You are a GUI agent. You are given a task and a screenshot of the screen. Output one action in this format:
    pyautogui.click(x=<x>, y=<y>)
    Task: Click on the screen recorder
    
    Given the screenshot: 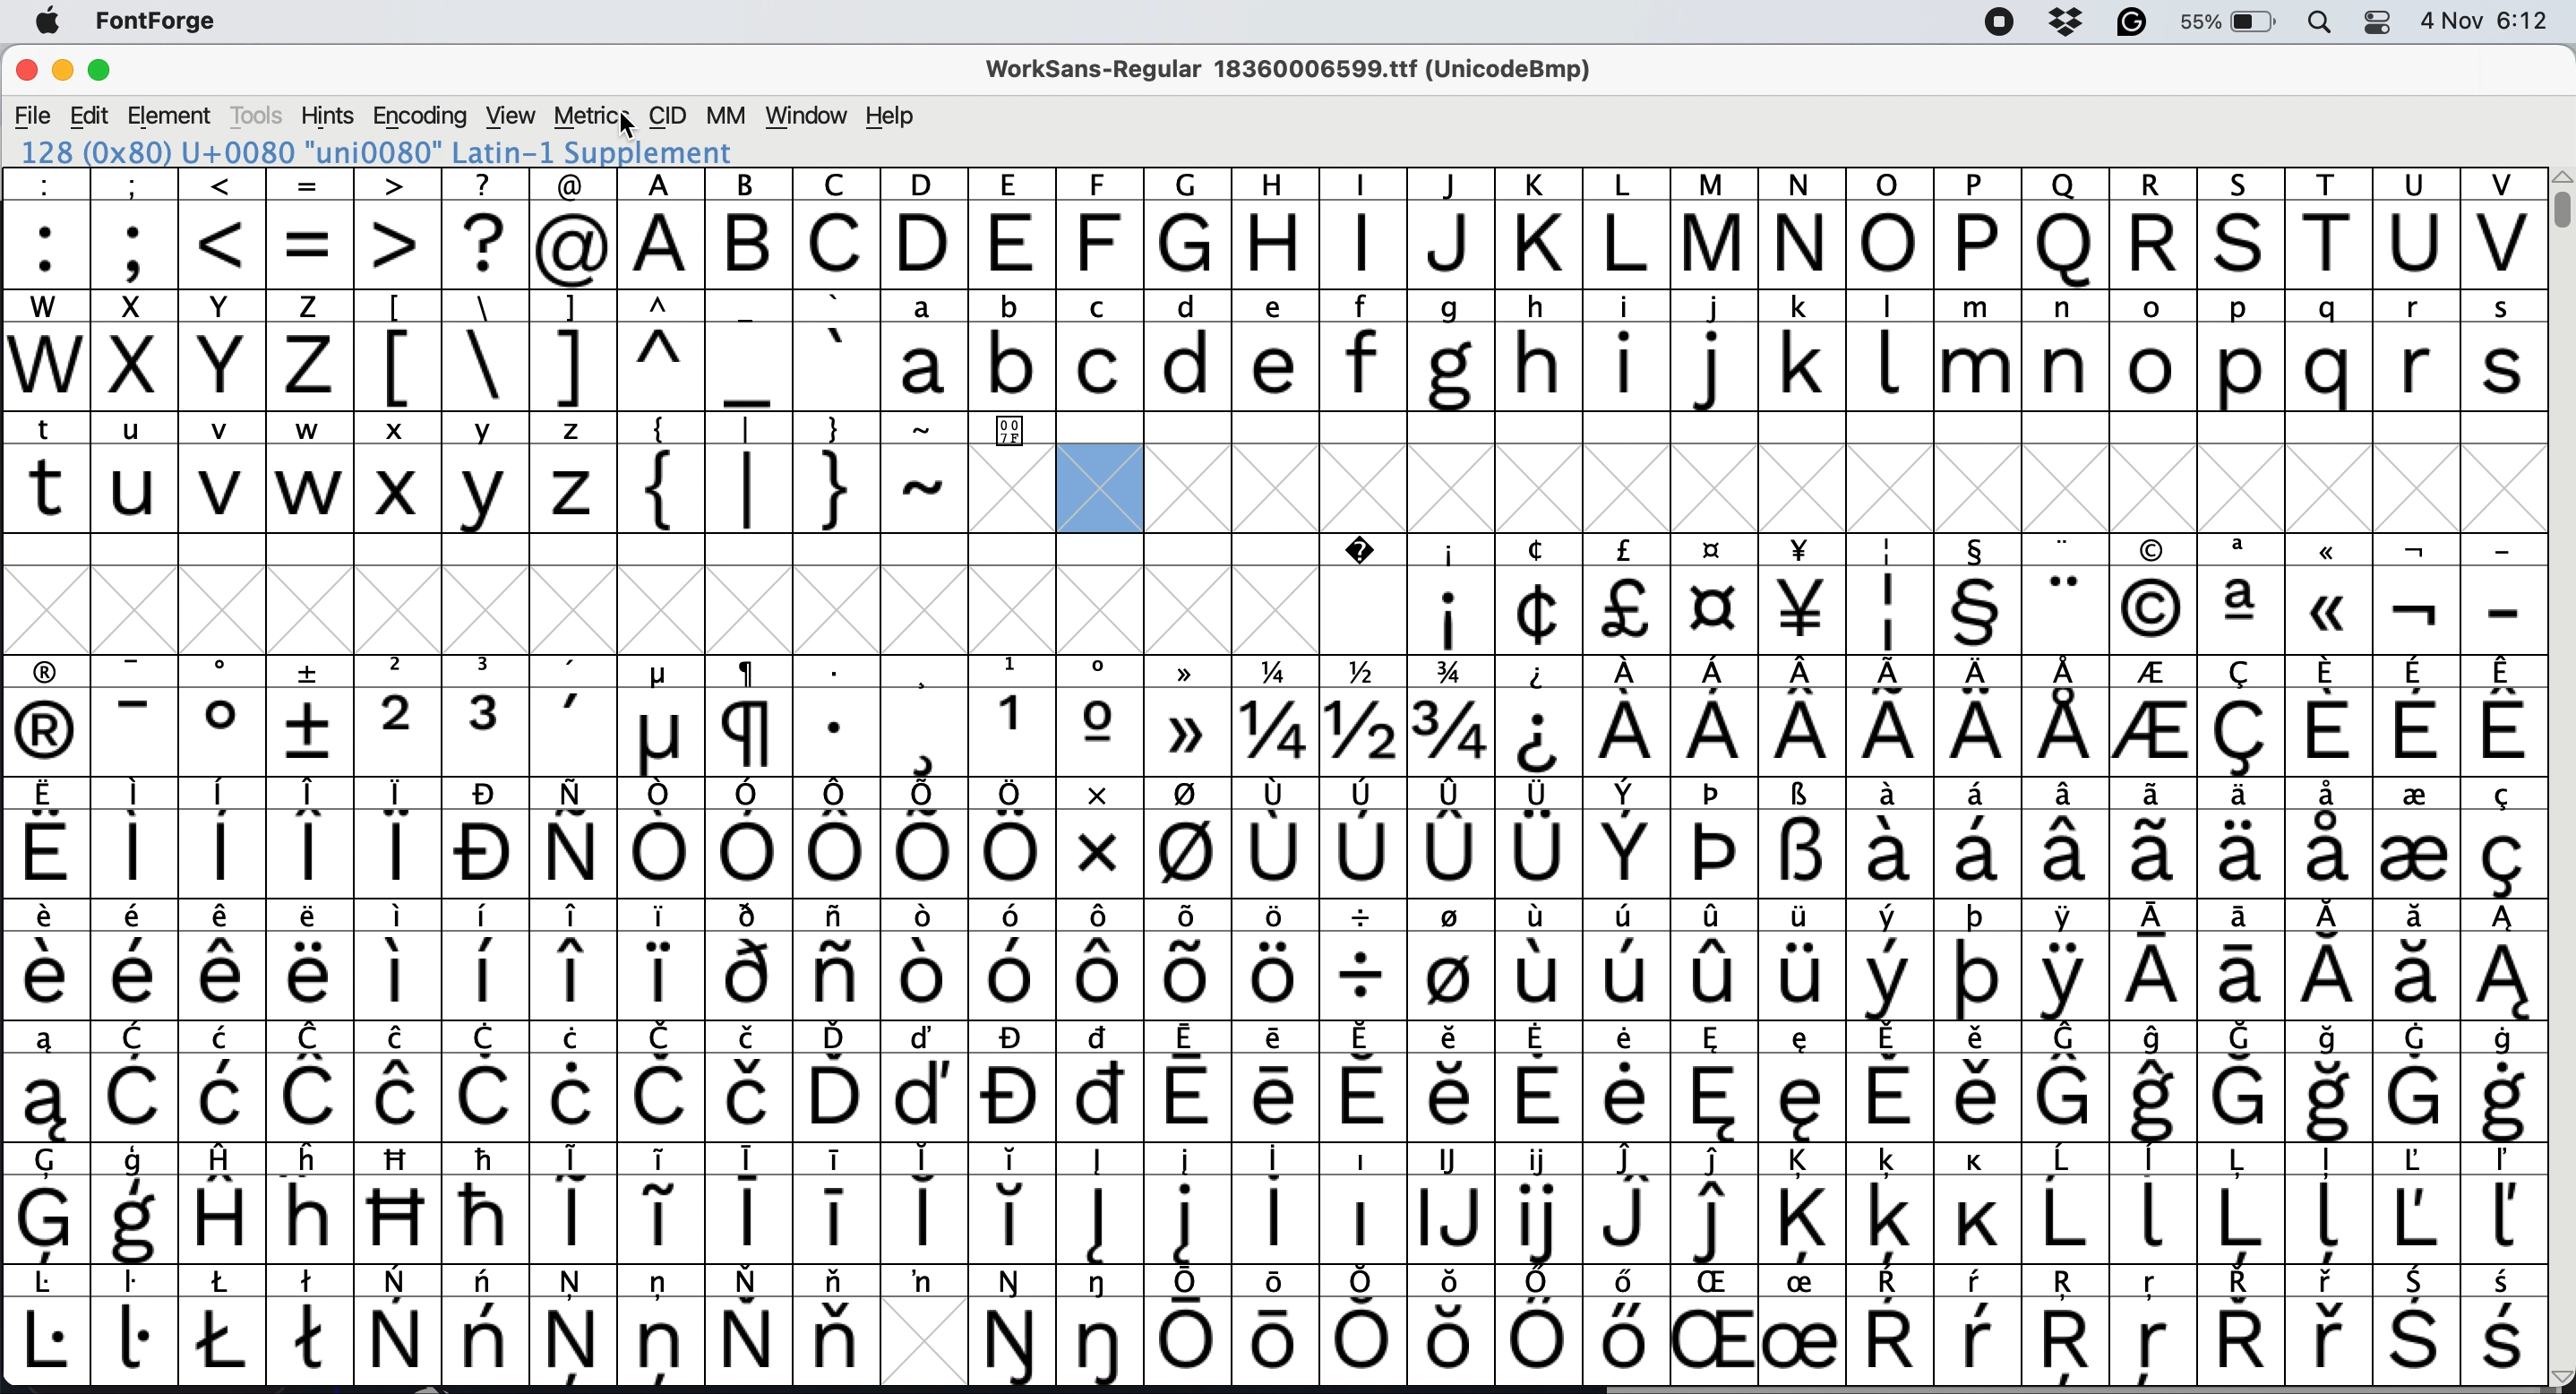 What is the action you would take?
    pyautogui.click(x=2000, y=25)
    